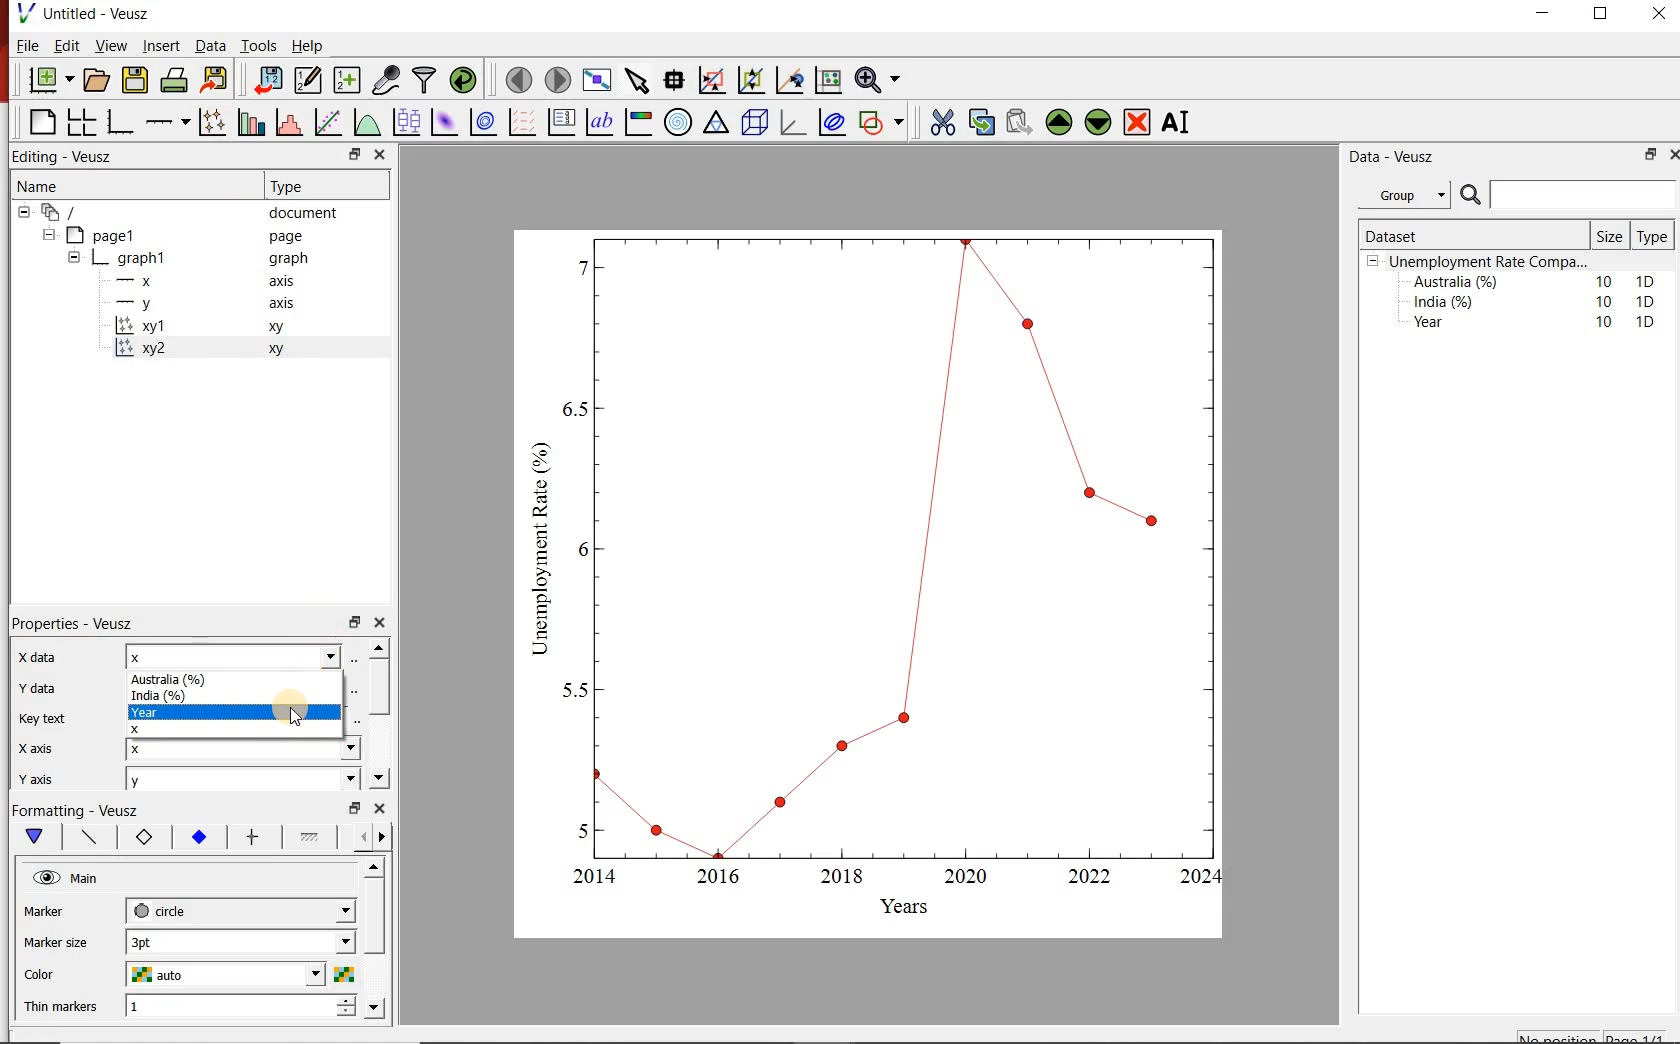 Image resolution: width=1680 pixels, height=1044 pixels. Describe the element at coordinates (235, 697) in the screenshot. I see `India (%)` at that location.